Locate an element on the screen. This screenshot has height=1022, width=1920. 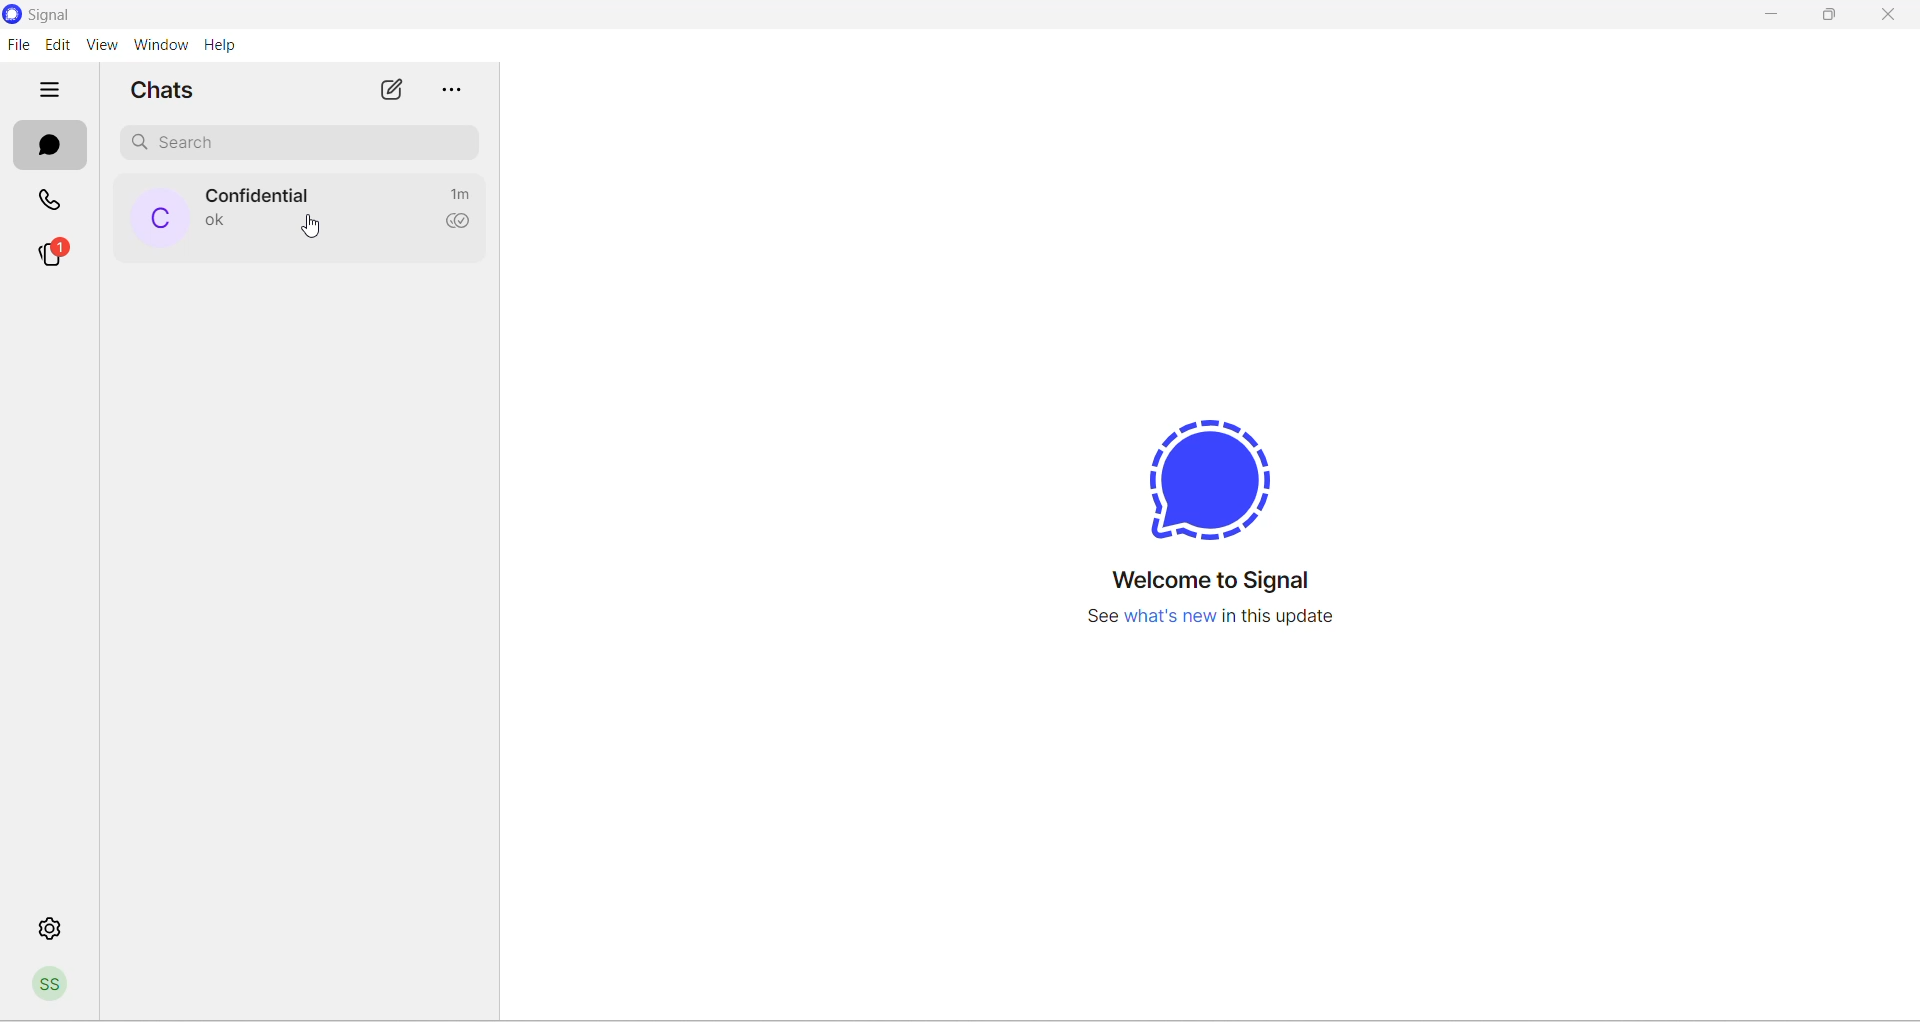
search chat is located at coordinates (295, 143).